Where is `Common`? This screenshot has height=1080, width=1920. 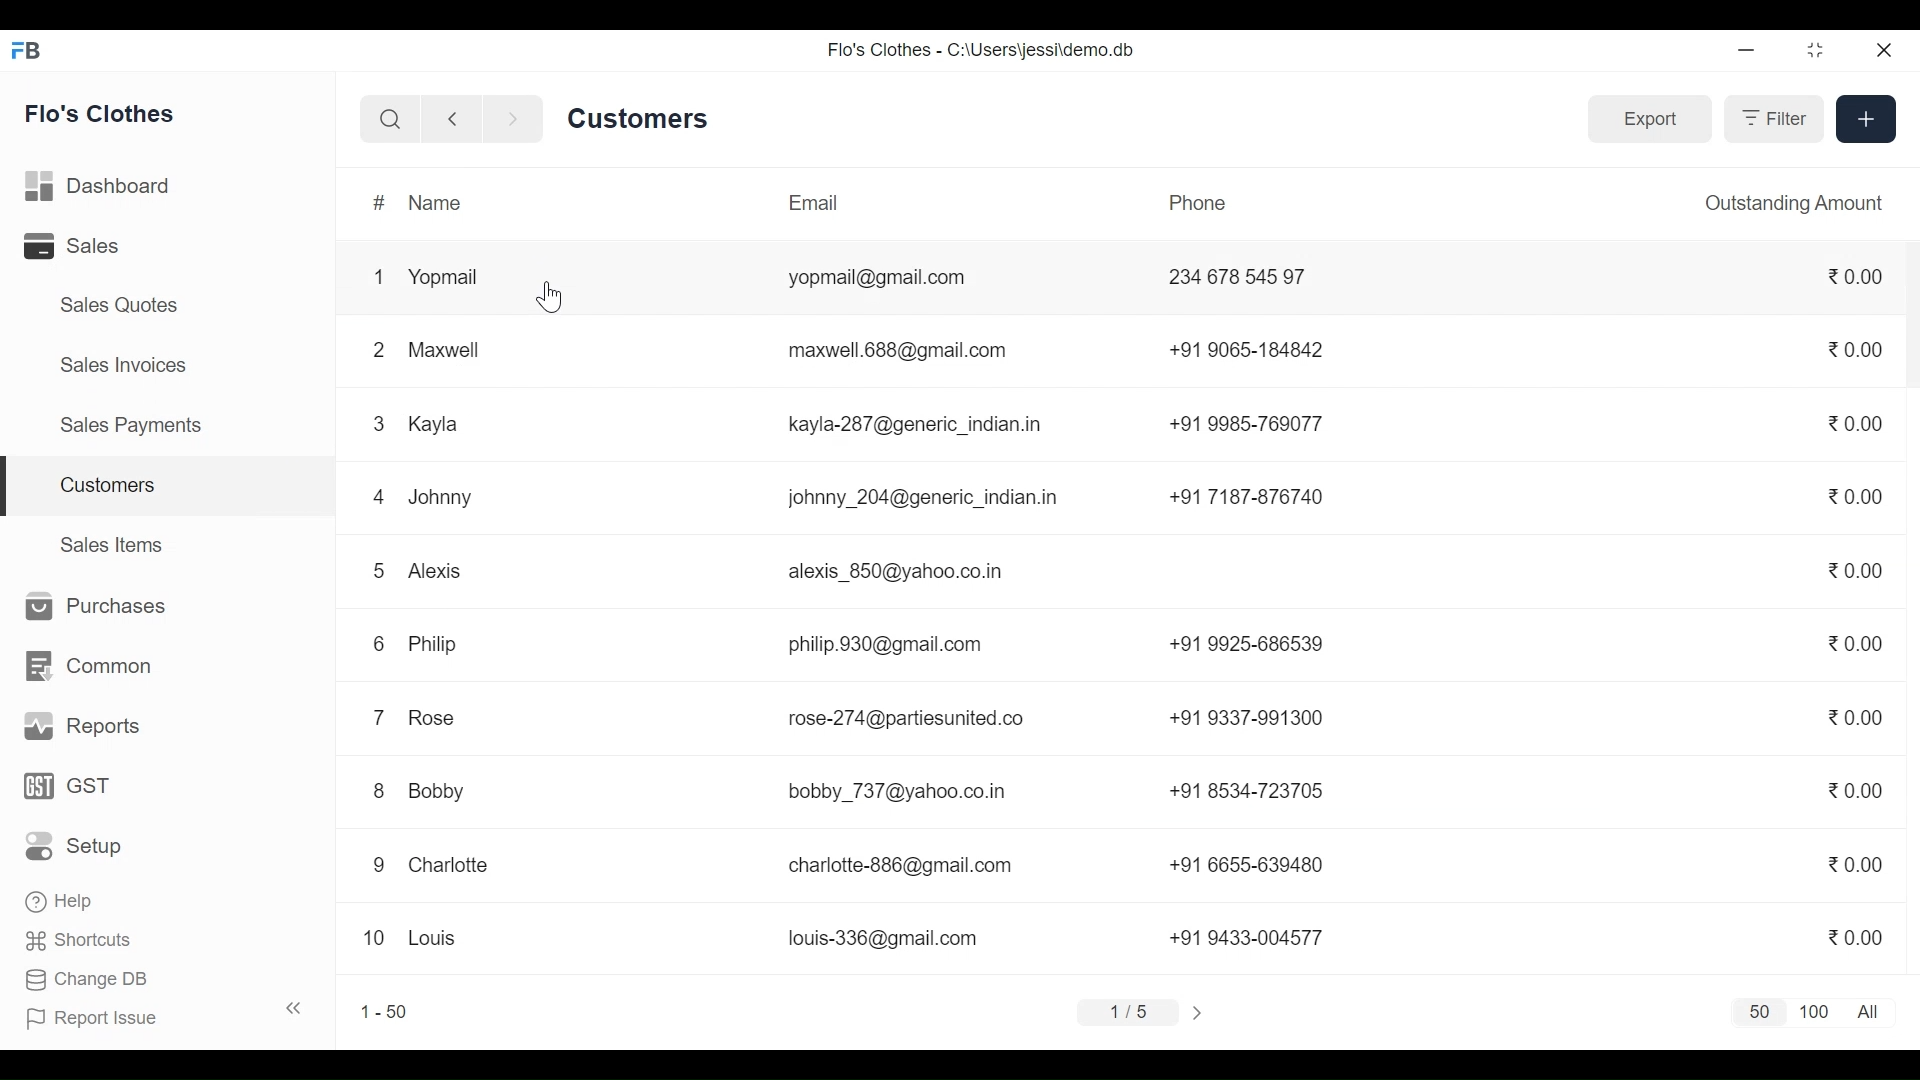 Common is located at coordinates (86, 666).